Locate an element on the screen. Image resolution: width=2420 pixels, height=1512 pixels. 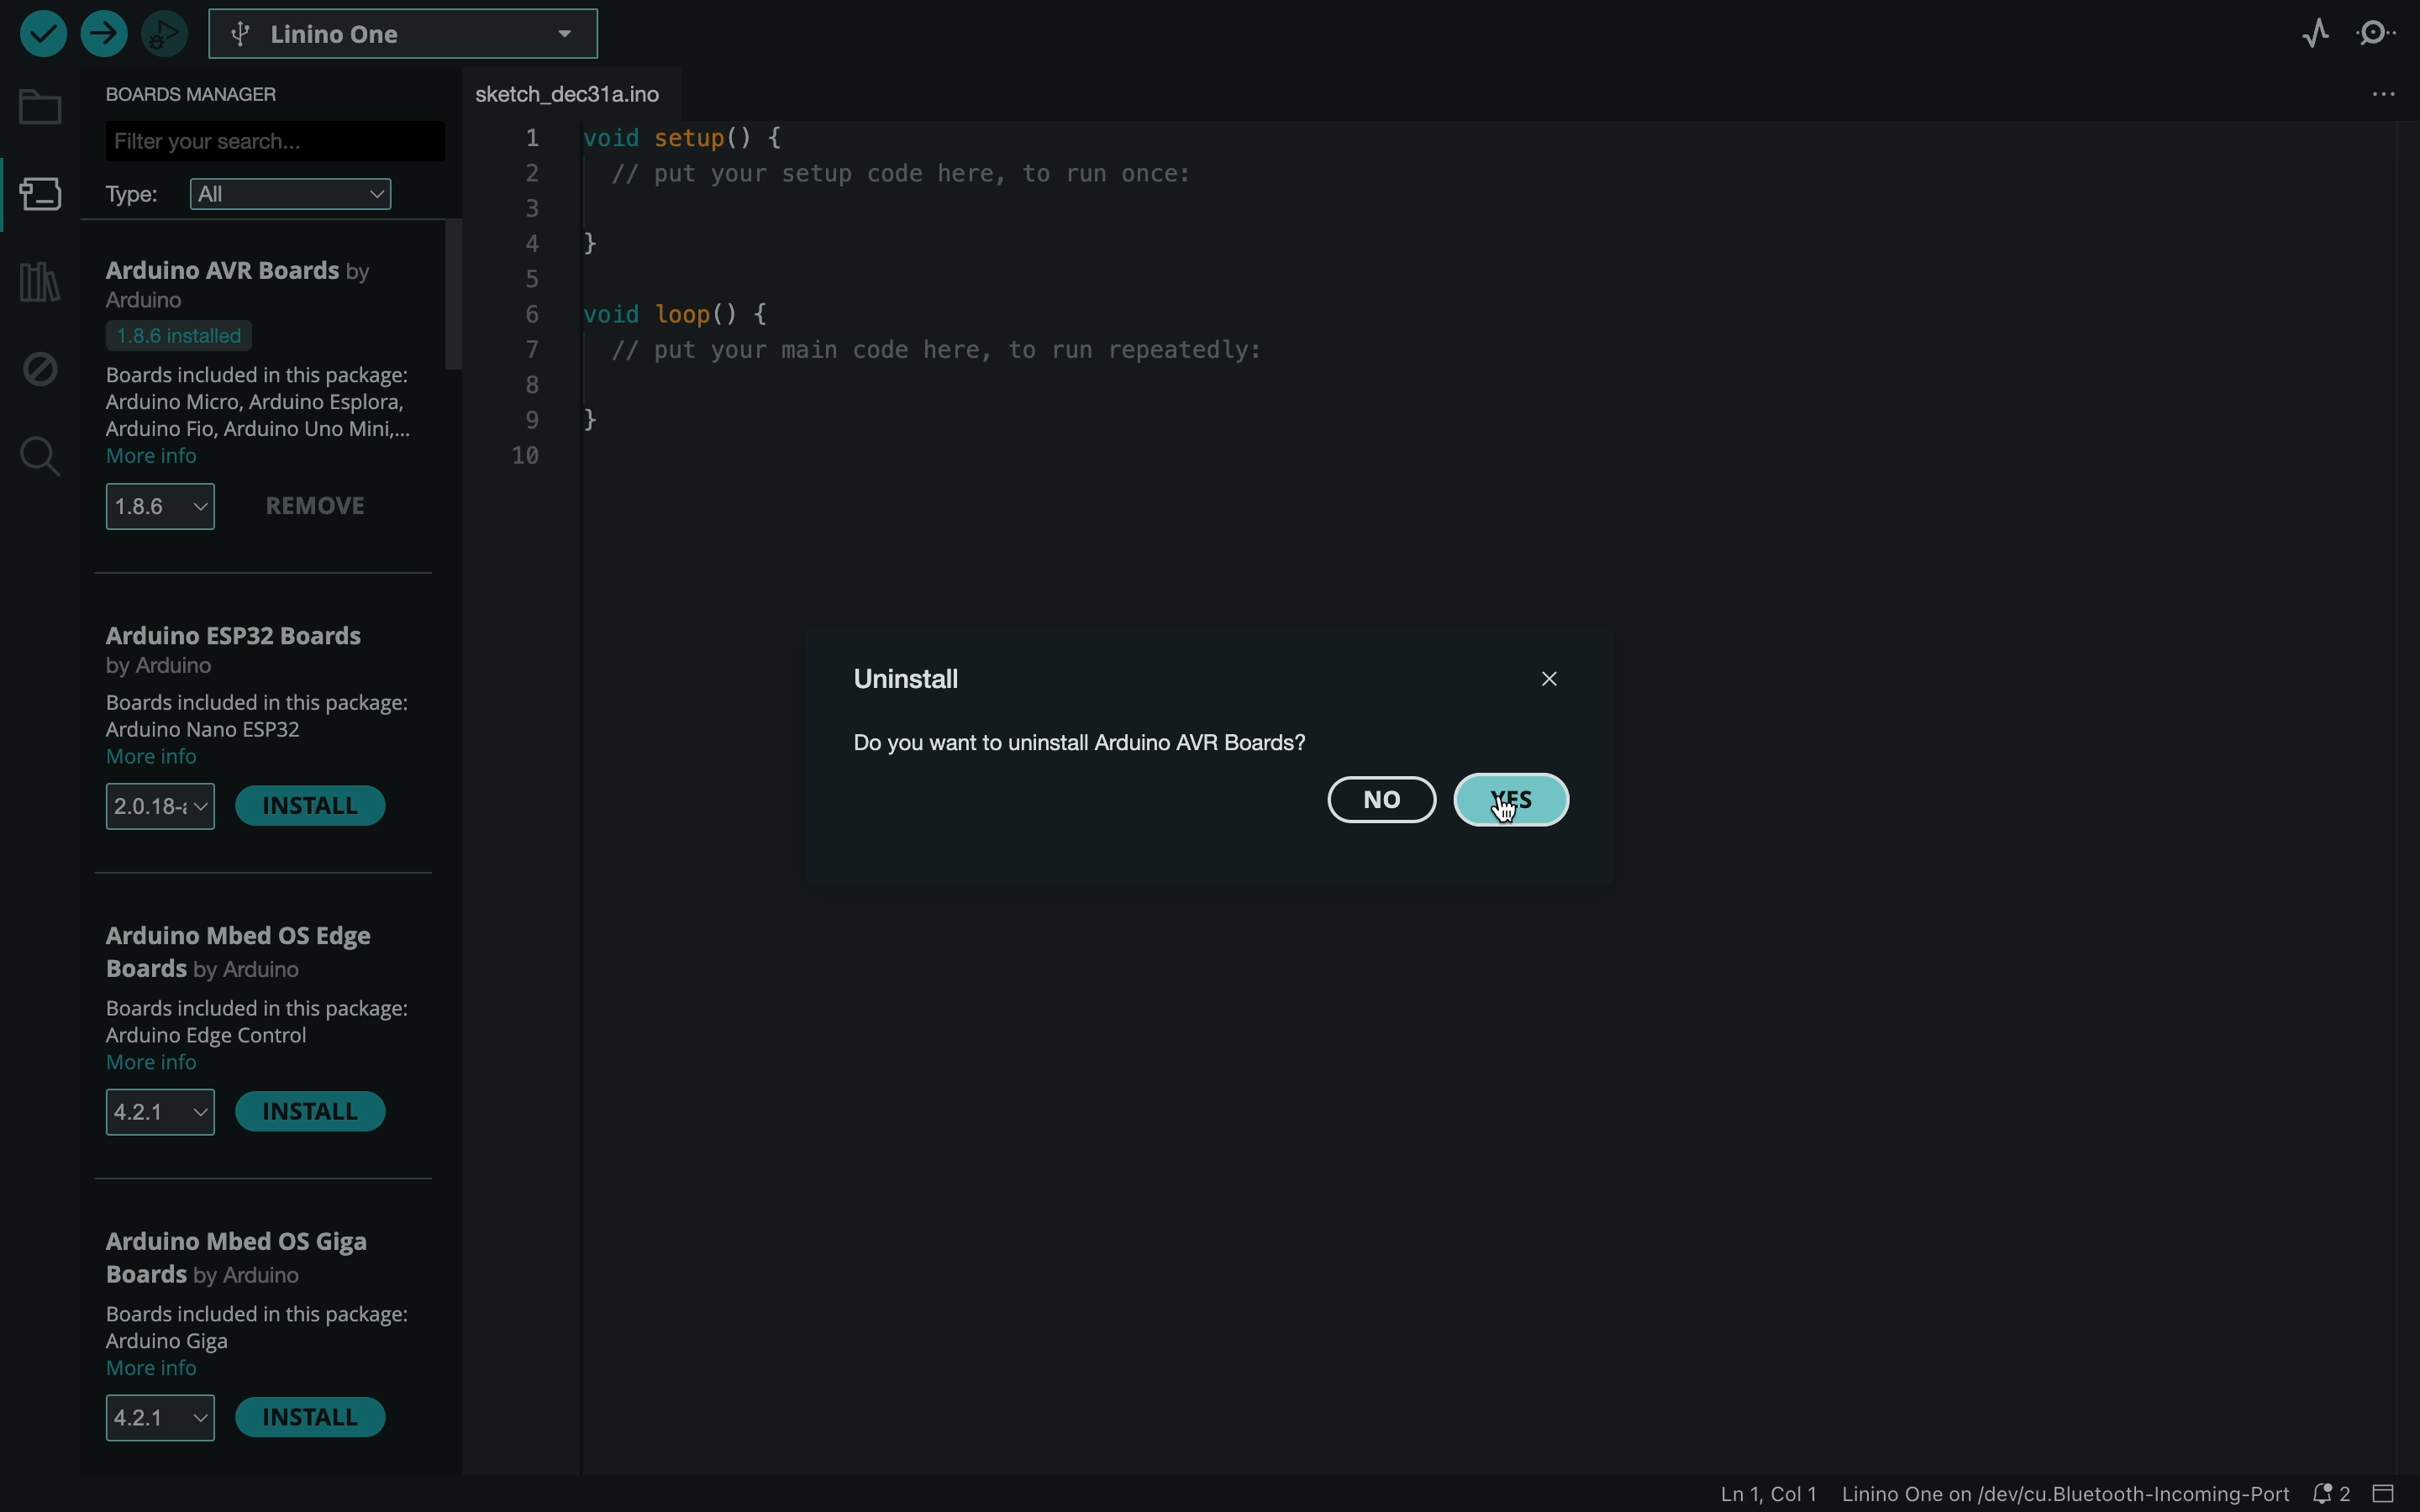
more info is located at coordinates (156, 761).